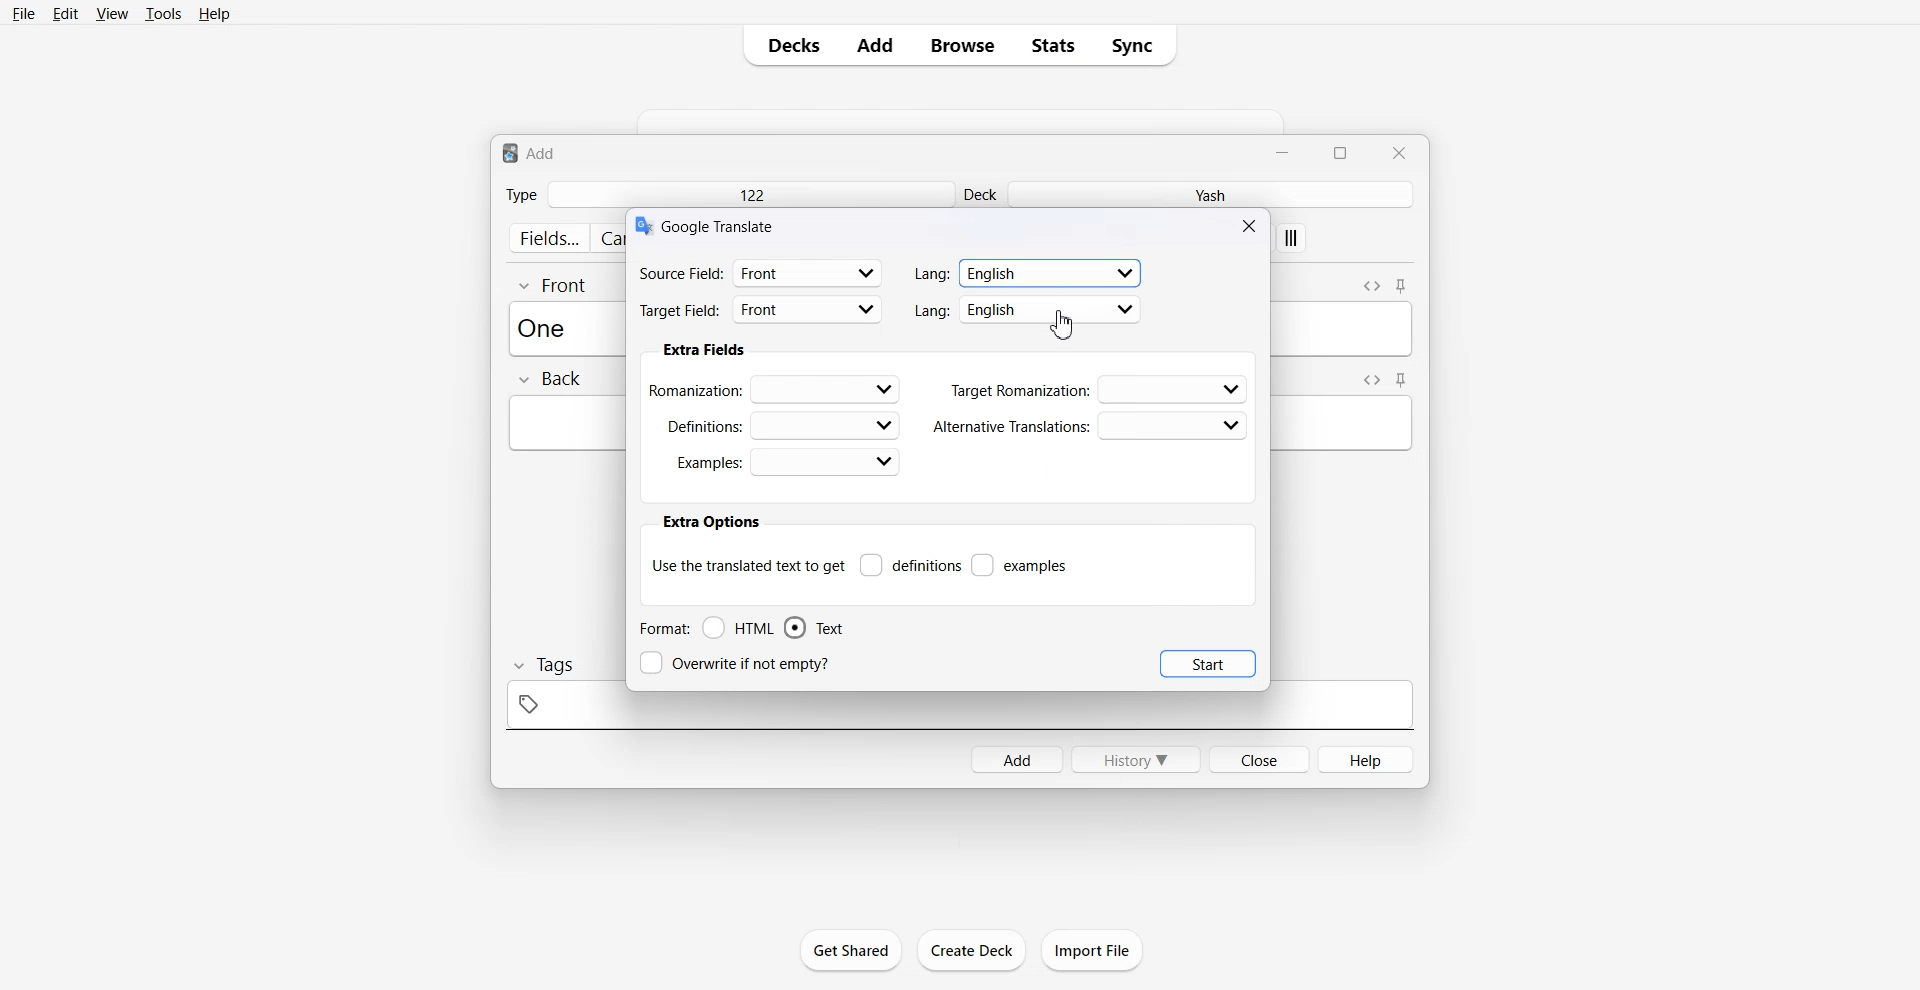 Image resolution: width=1920 pixels, height=990 pixels. Describe the element at coordinates (1398, 152) in the screenshot. I see `Close` at that location.